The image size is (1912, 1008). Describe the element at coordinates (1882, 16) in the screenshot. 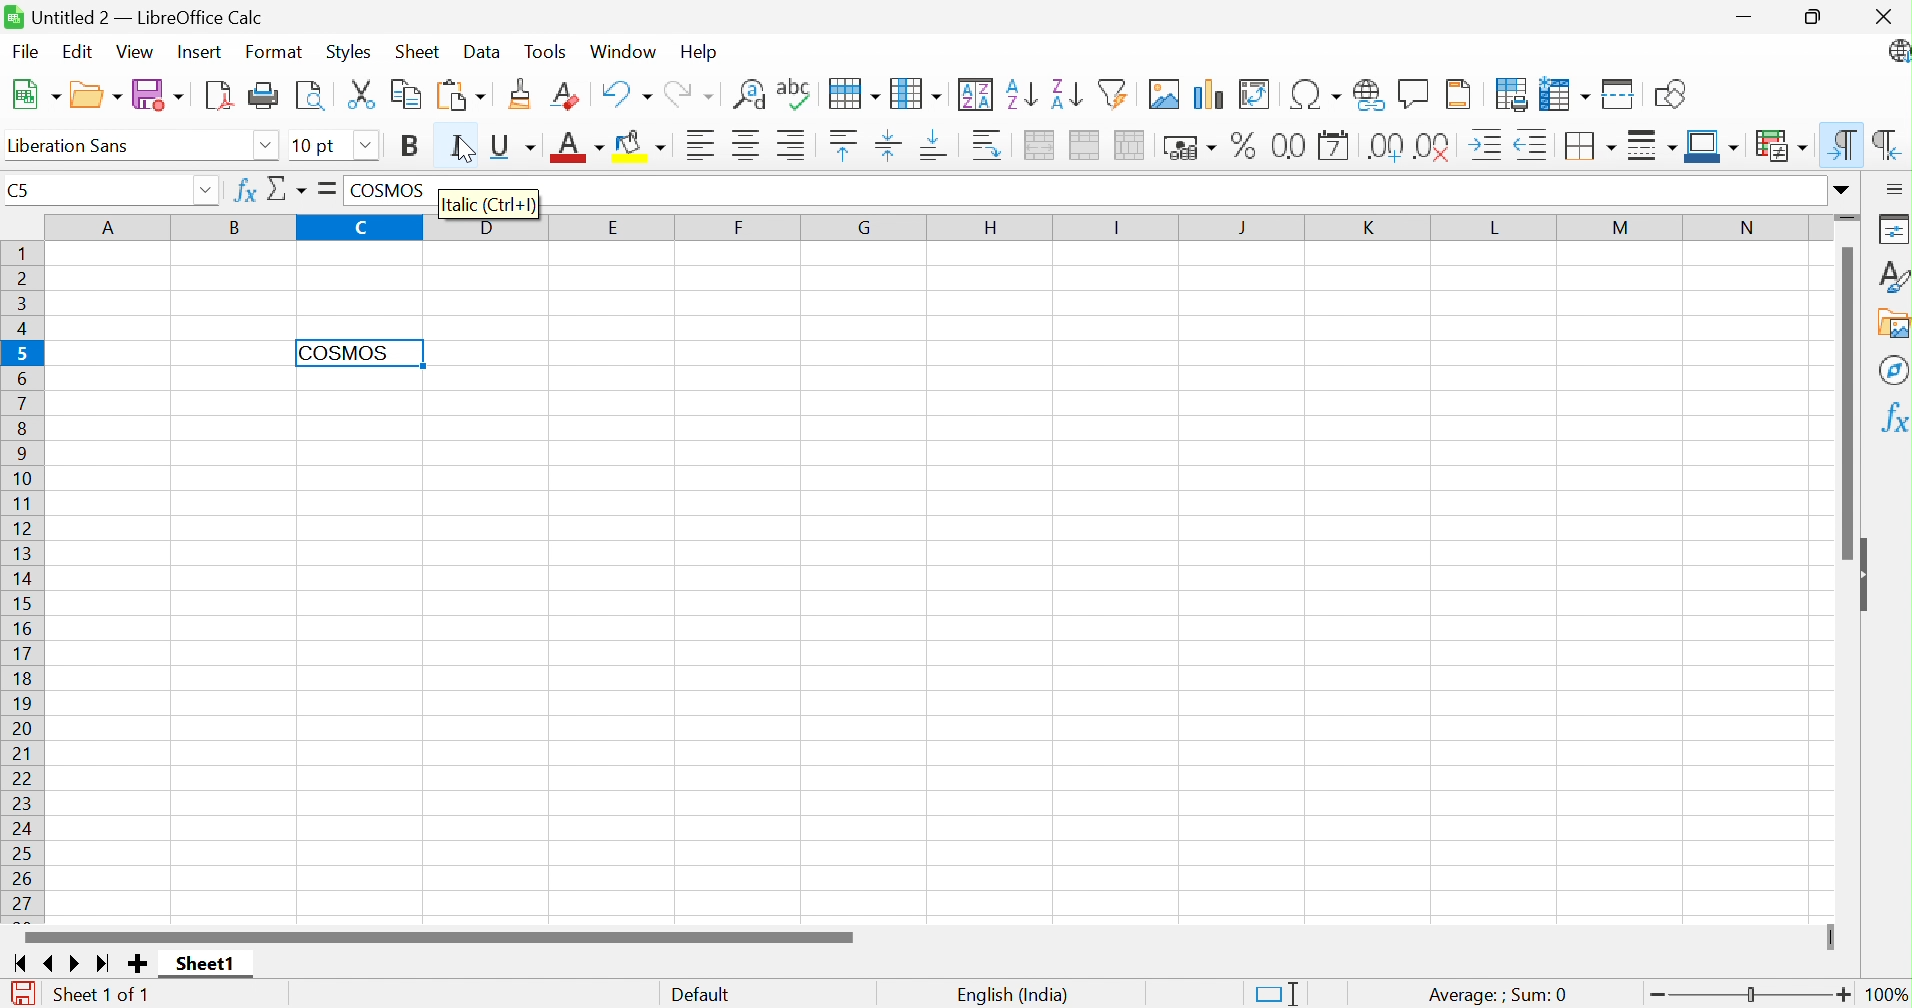

I see `Close` at that location.